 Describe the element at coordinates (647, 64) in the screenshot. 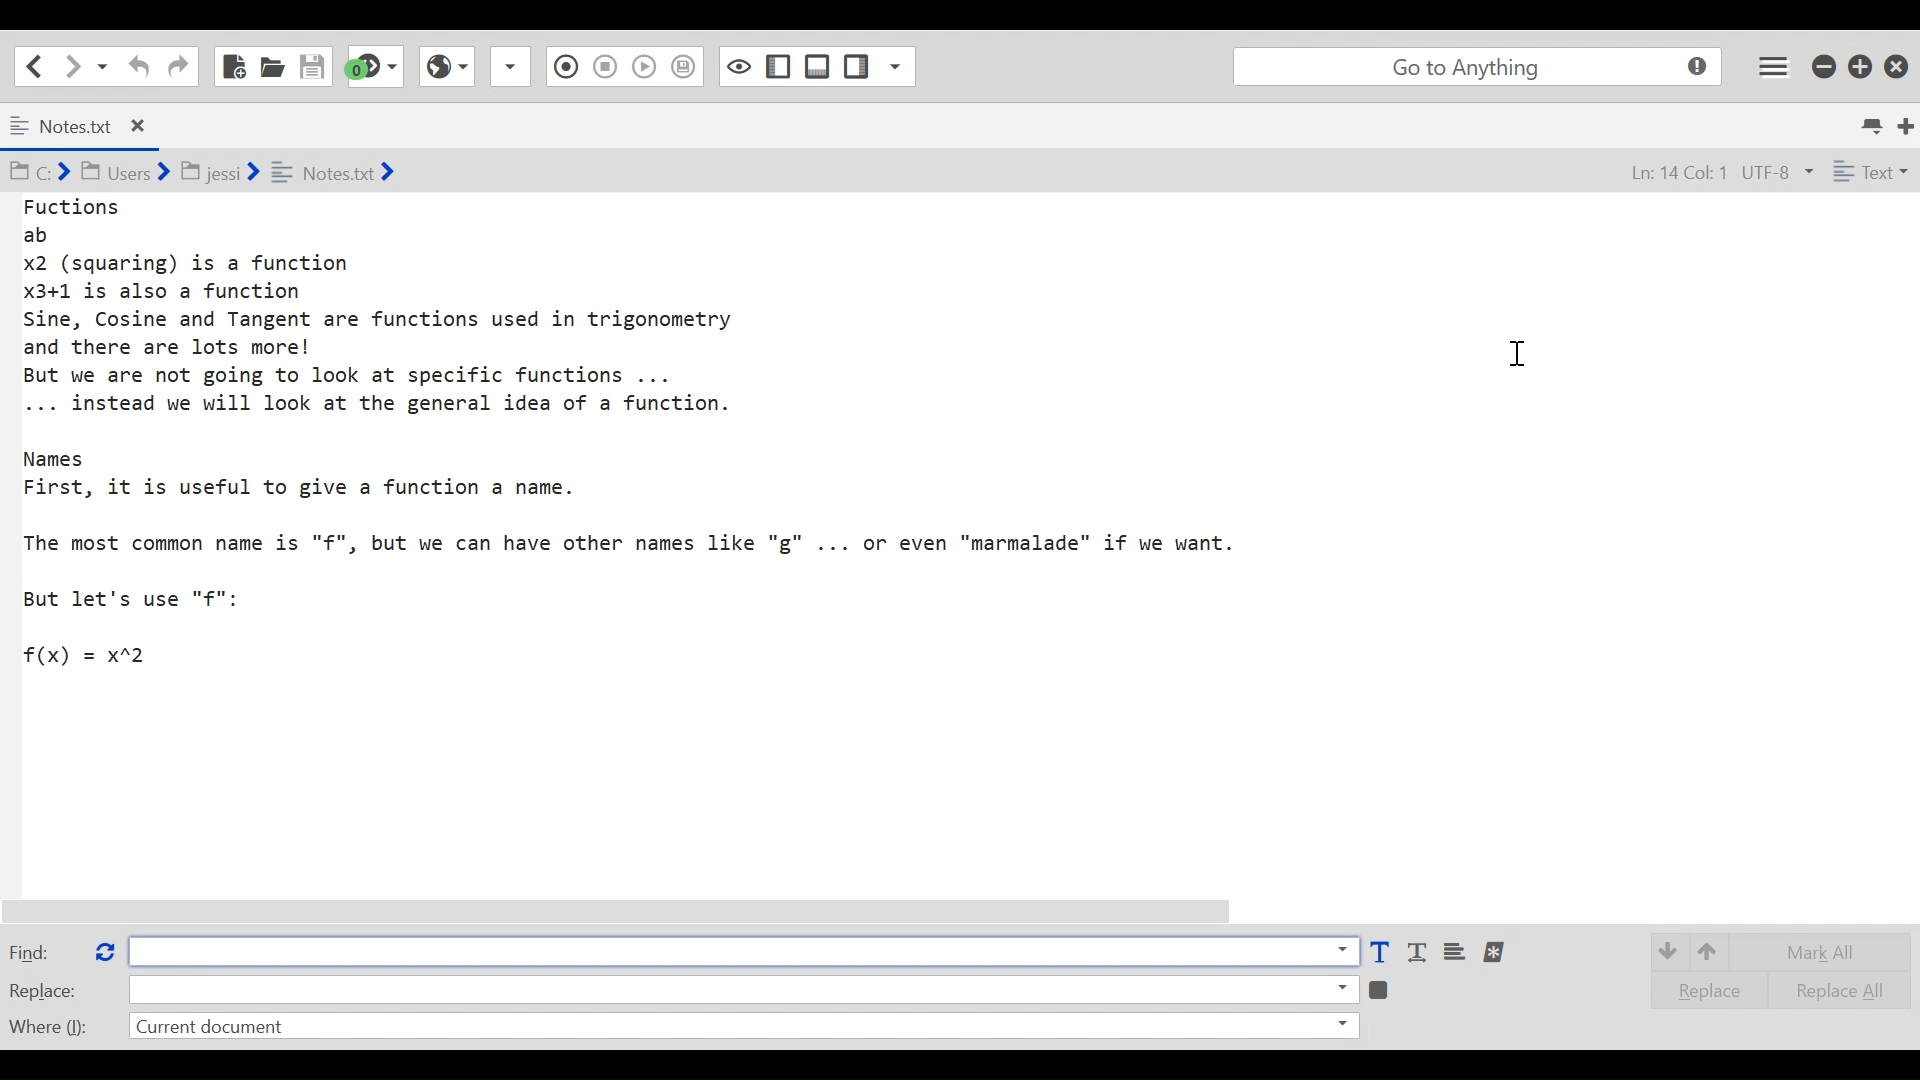

I see `Save Macro to Toolbox as Superscript` at that location.